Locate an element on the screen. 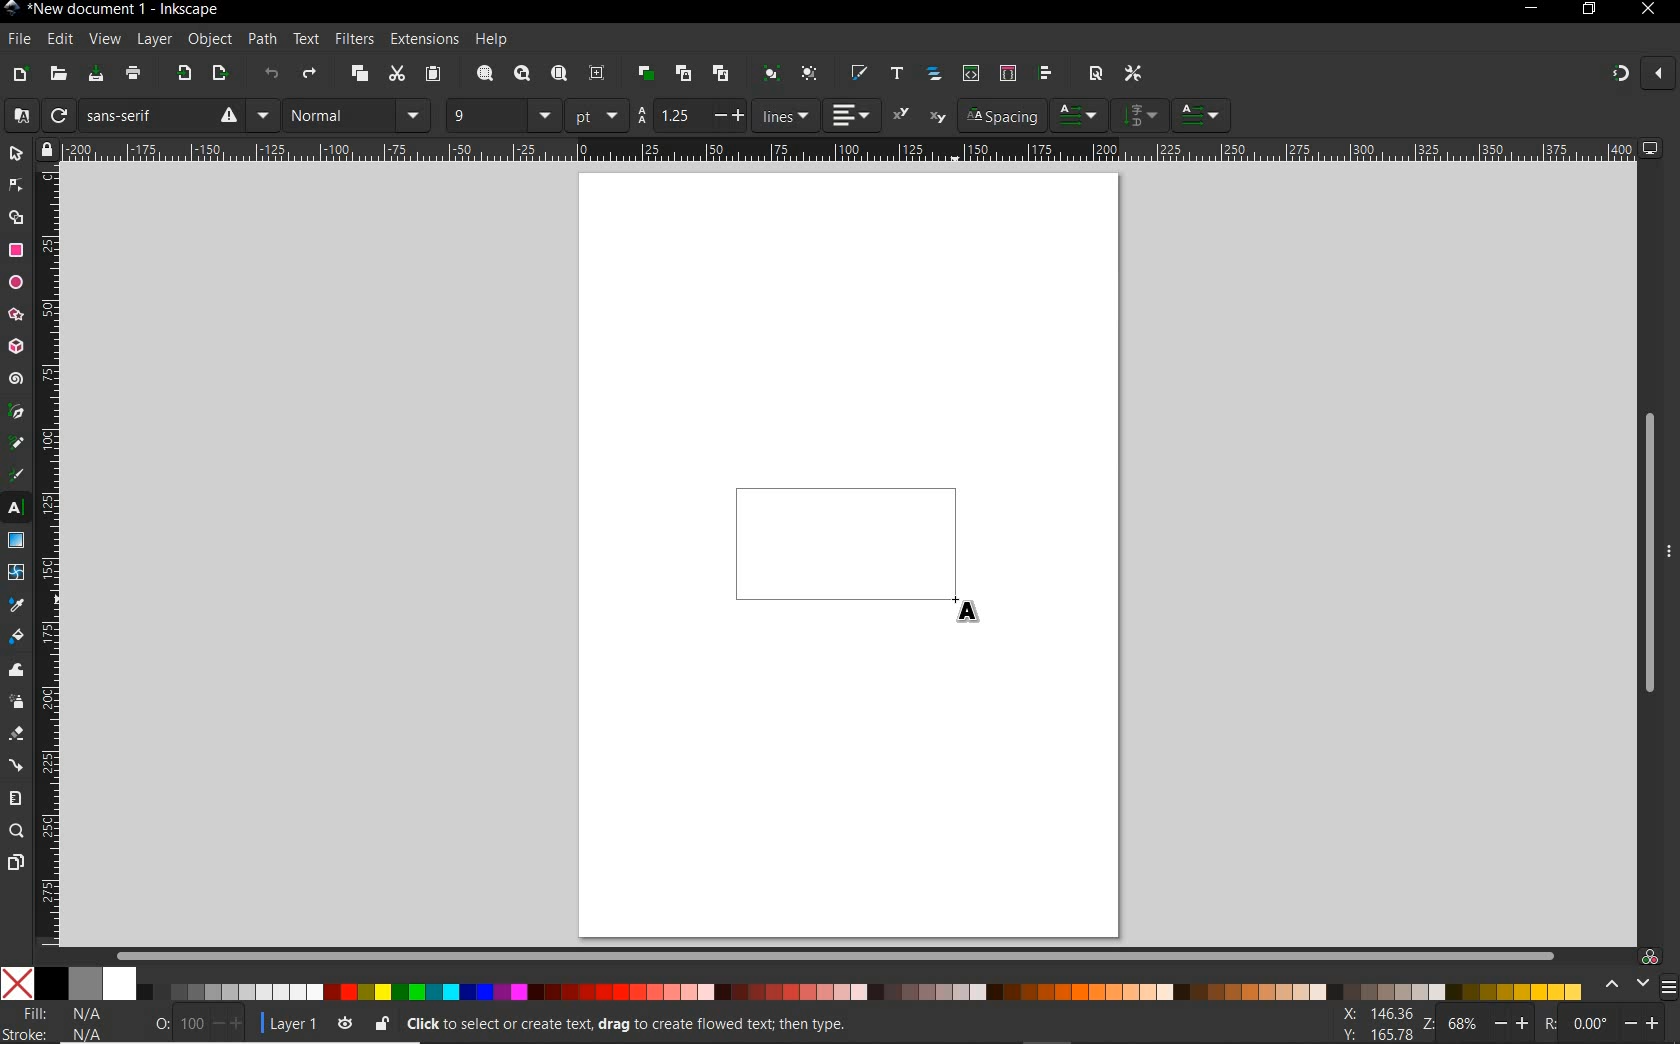  open selectors is located at coordinates (1007, 73).